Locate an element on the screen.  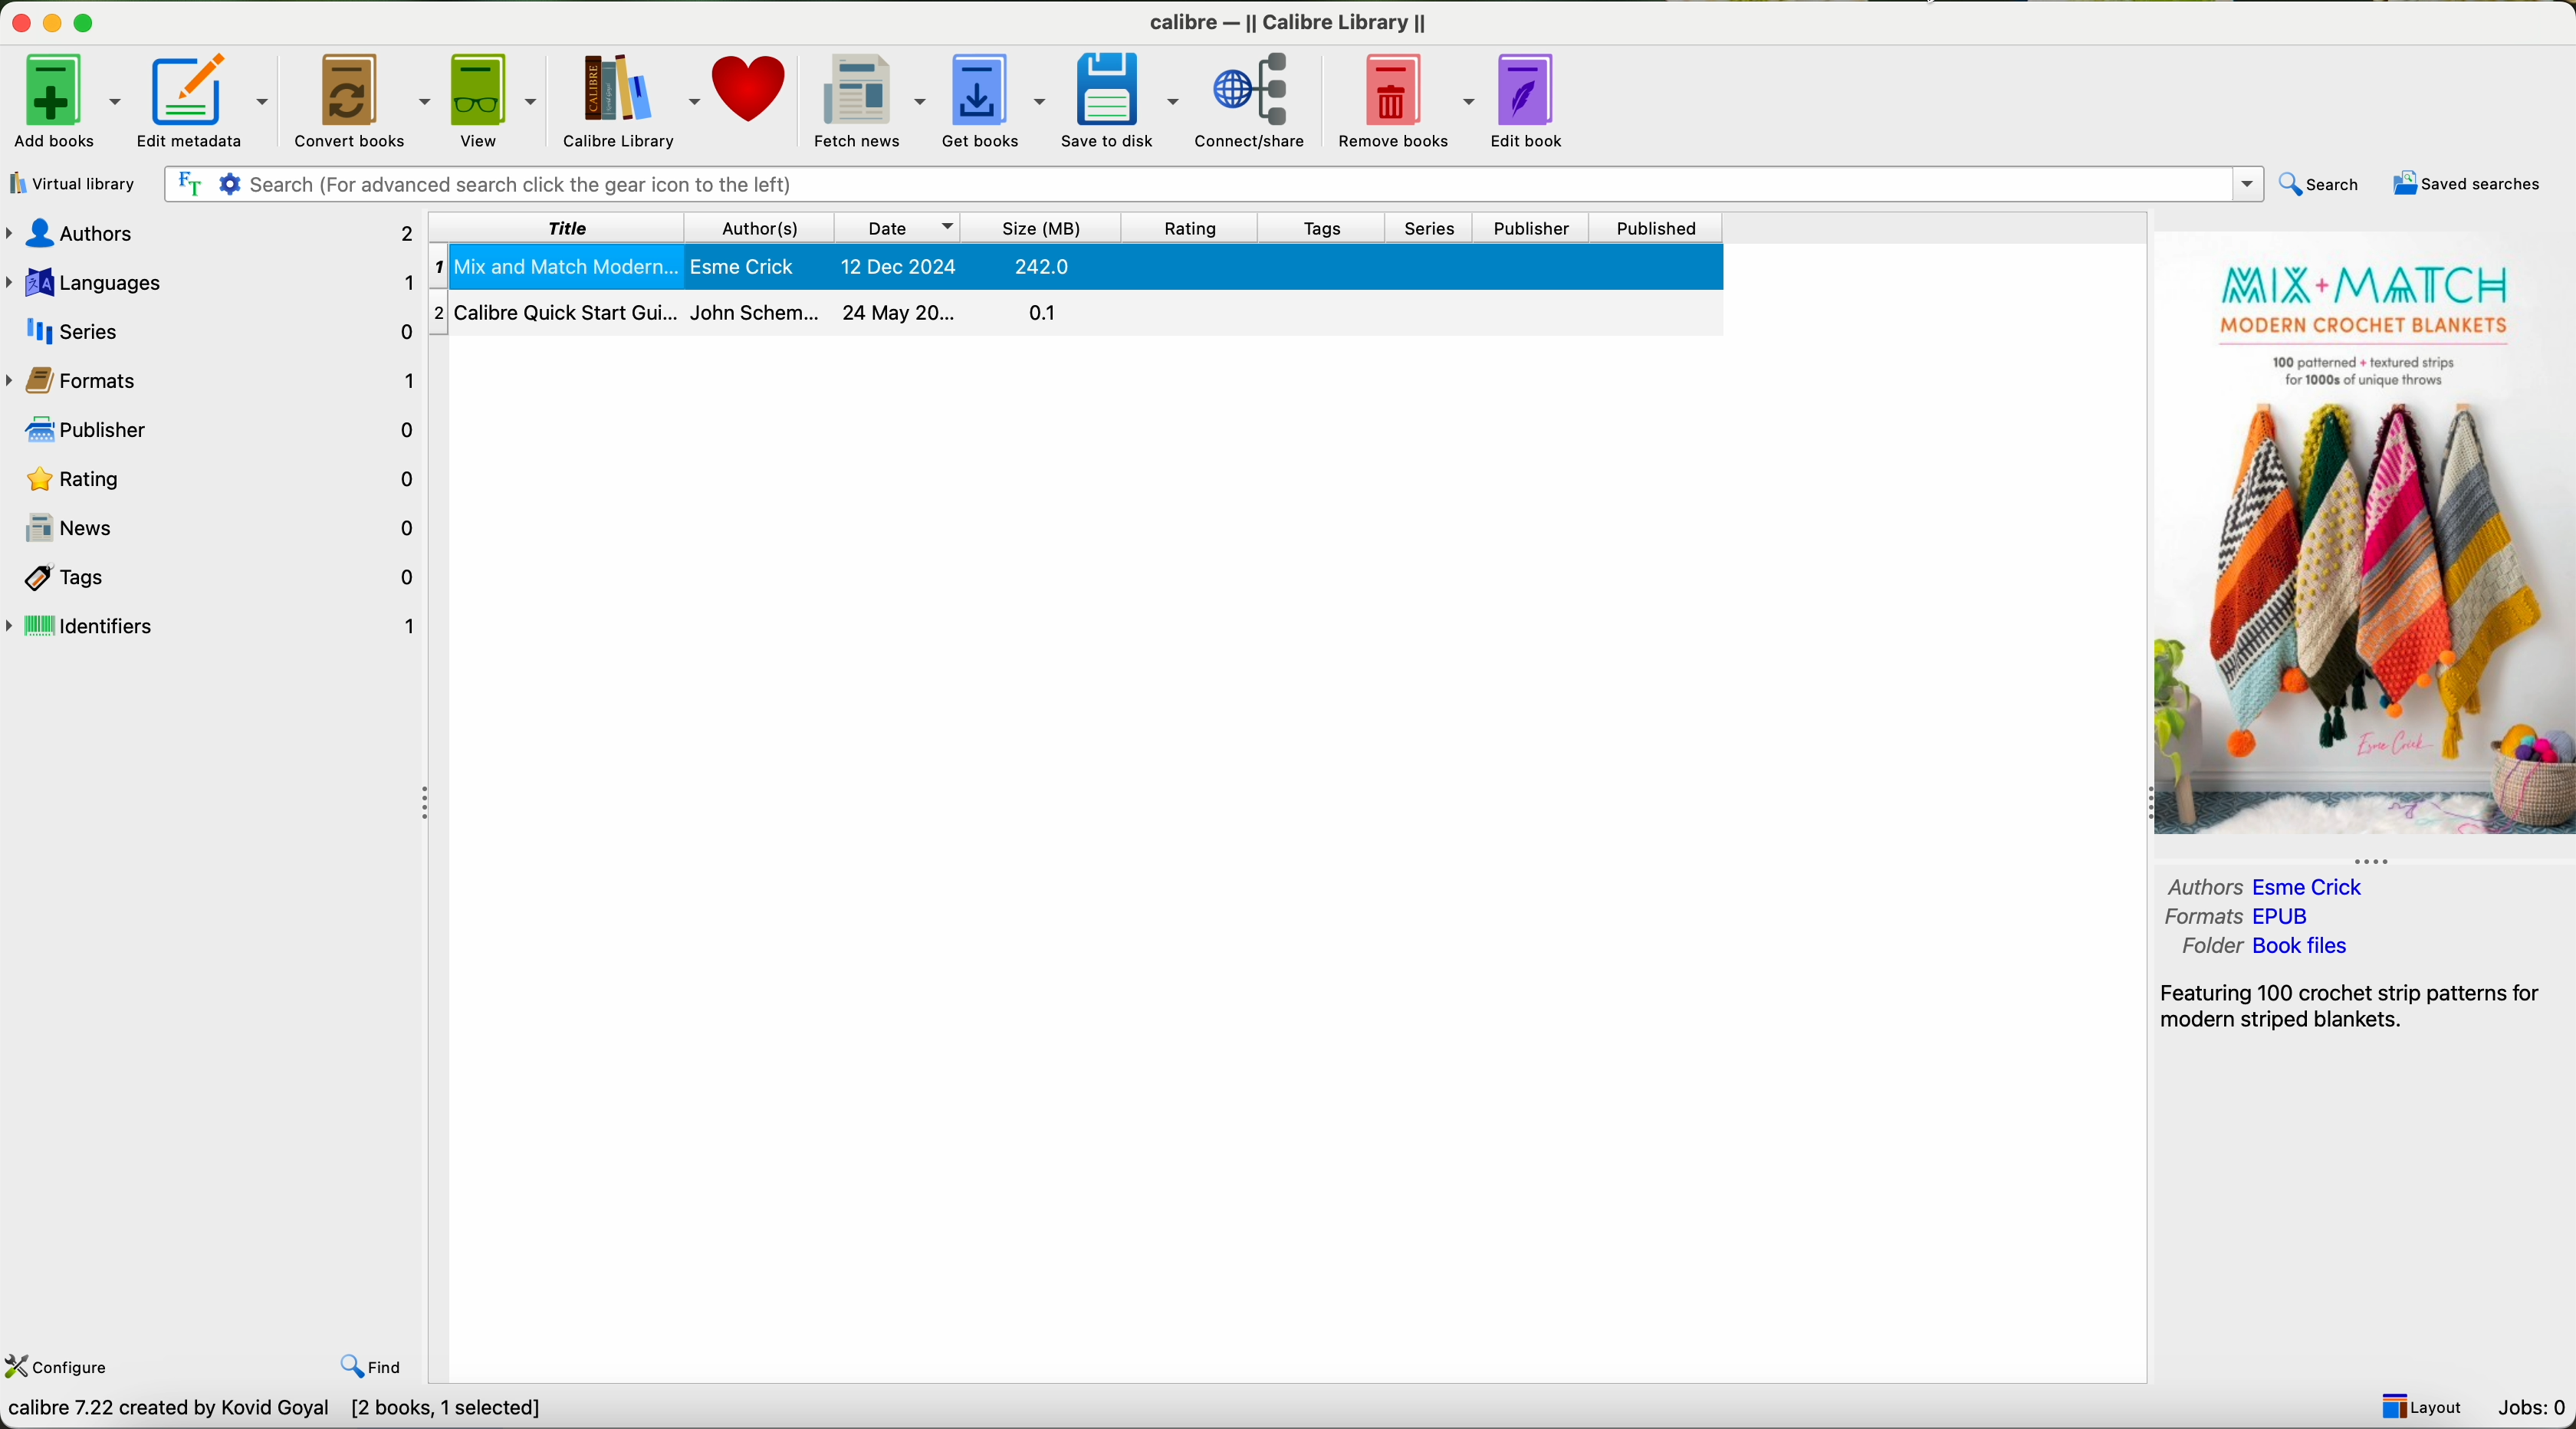
published is located at coordinates (1657, 227).